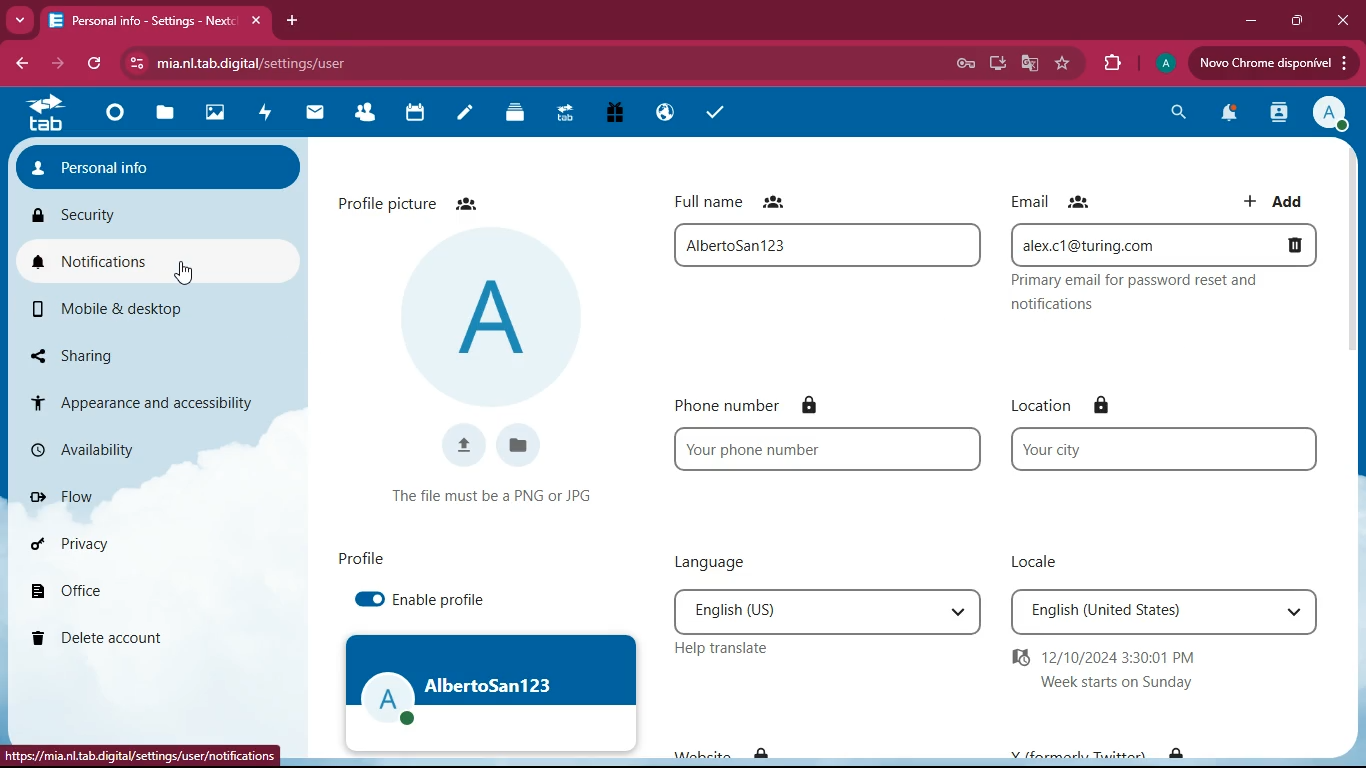 This screenshot has width=1366, height=768. Describe the element at coordinates (1273, 63) in the screenshot. I see `update` at that location.